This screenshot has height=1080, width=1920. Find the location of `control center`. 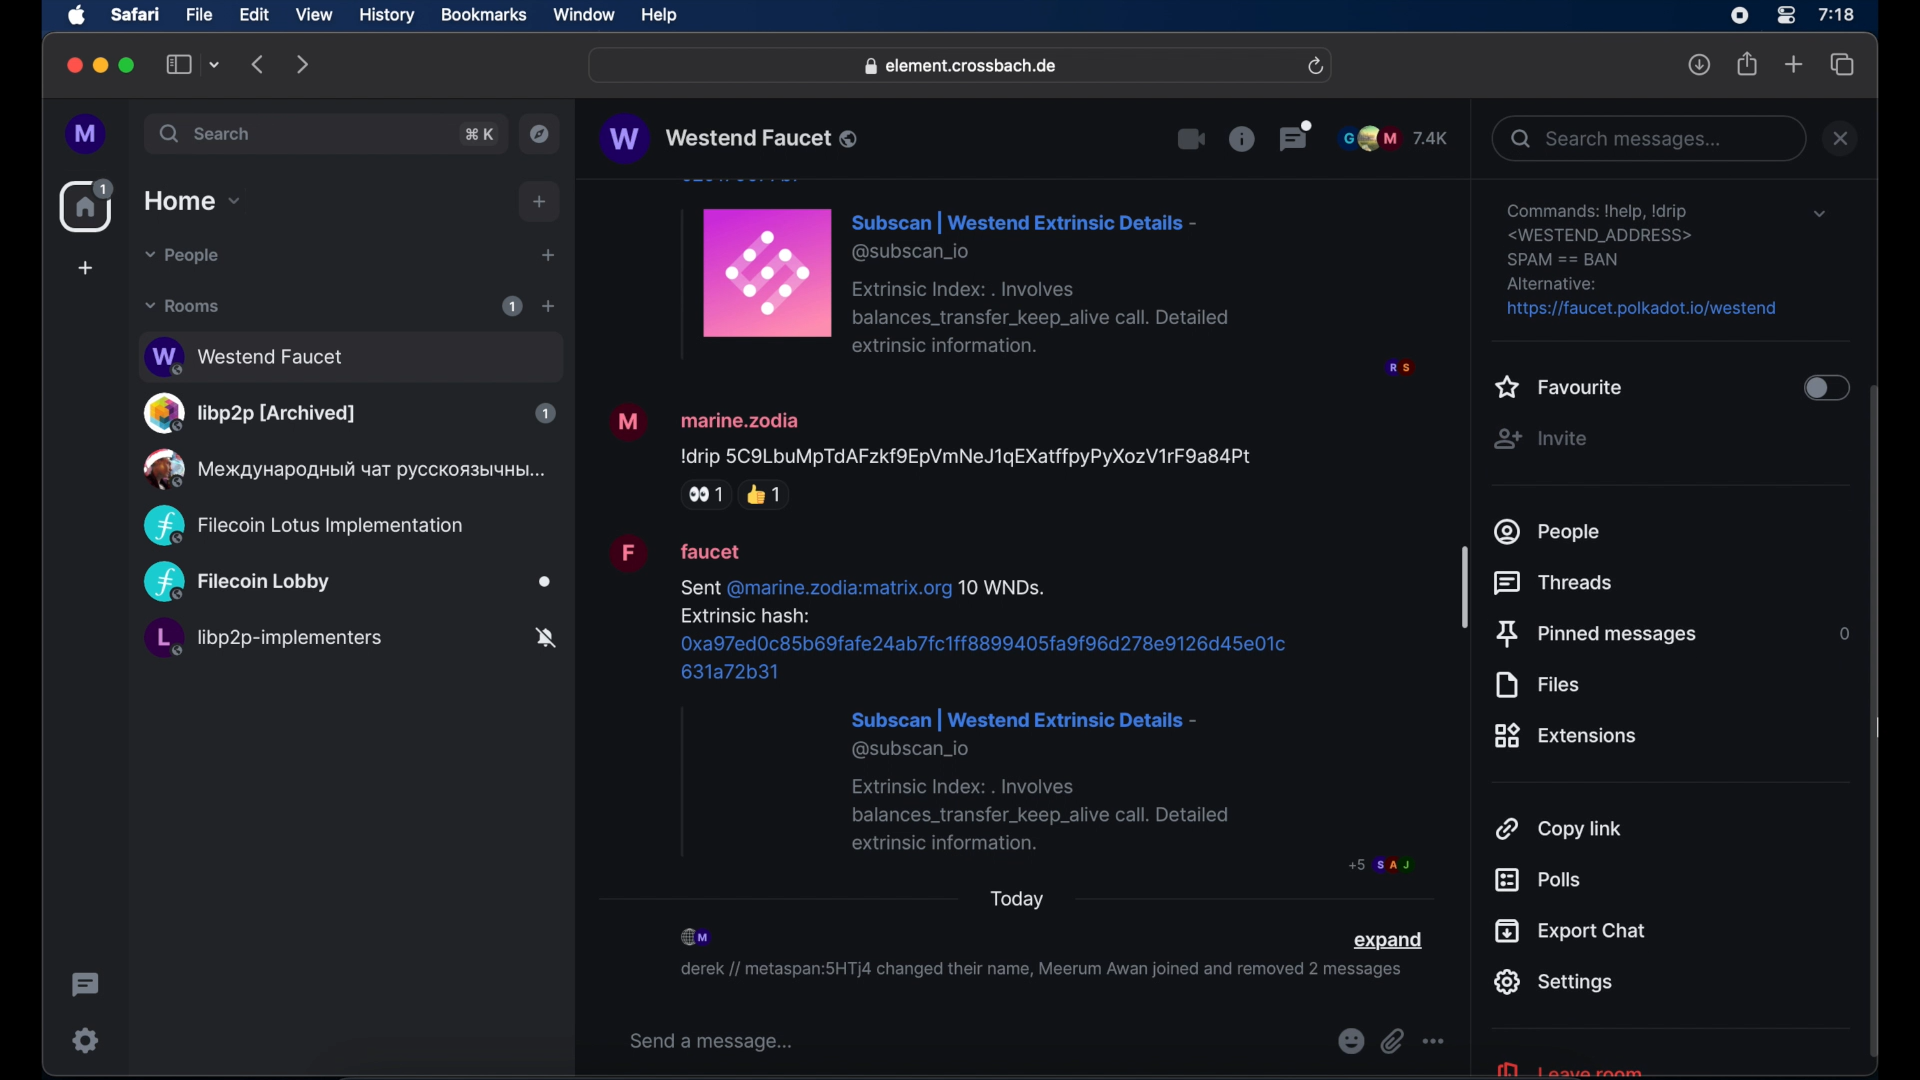

control center is located at coordinates (1784, 16).